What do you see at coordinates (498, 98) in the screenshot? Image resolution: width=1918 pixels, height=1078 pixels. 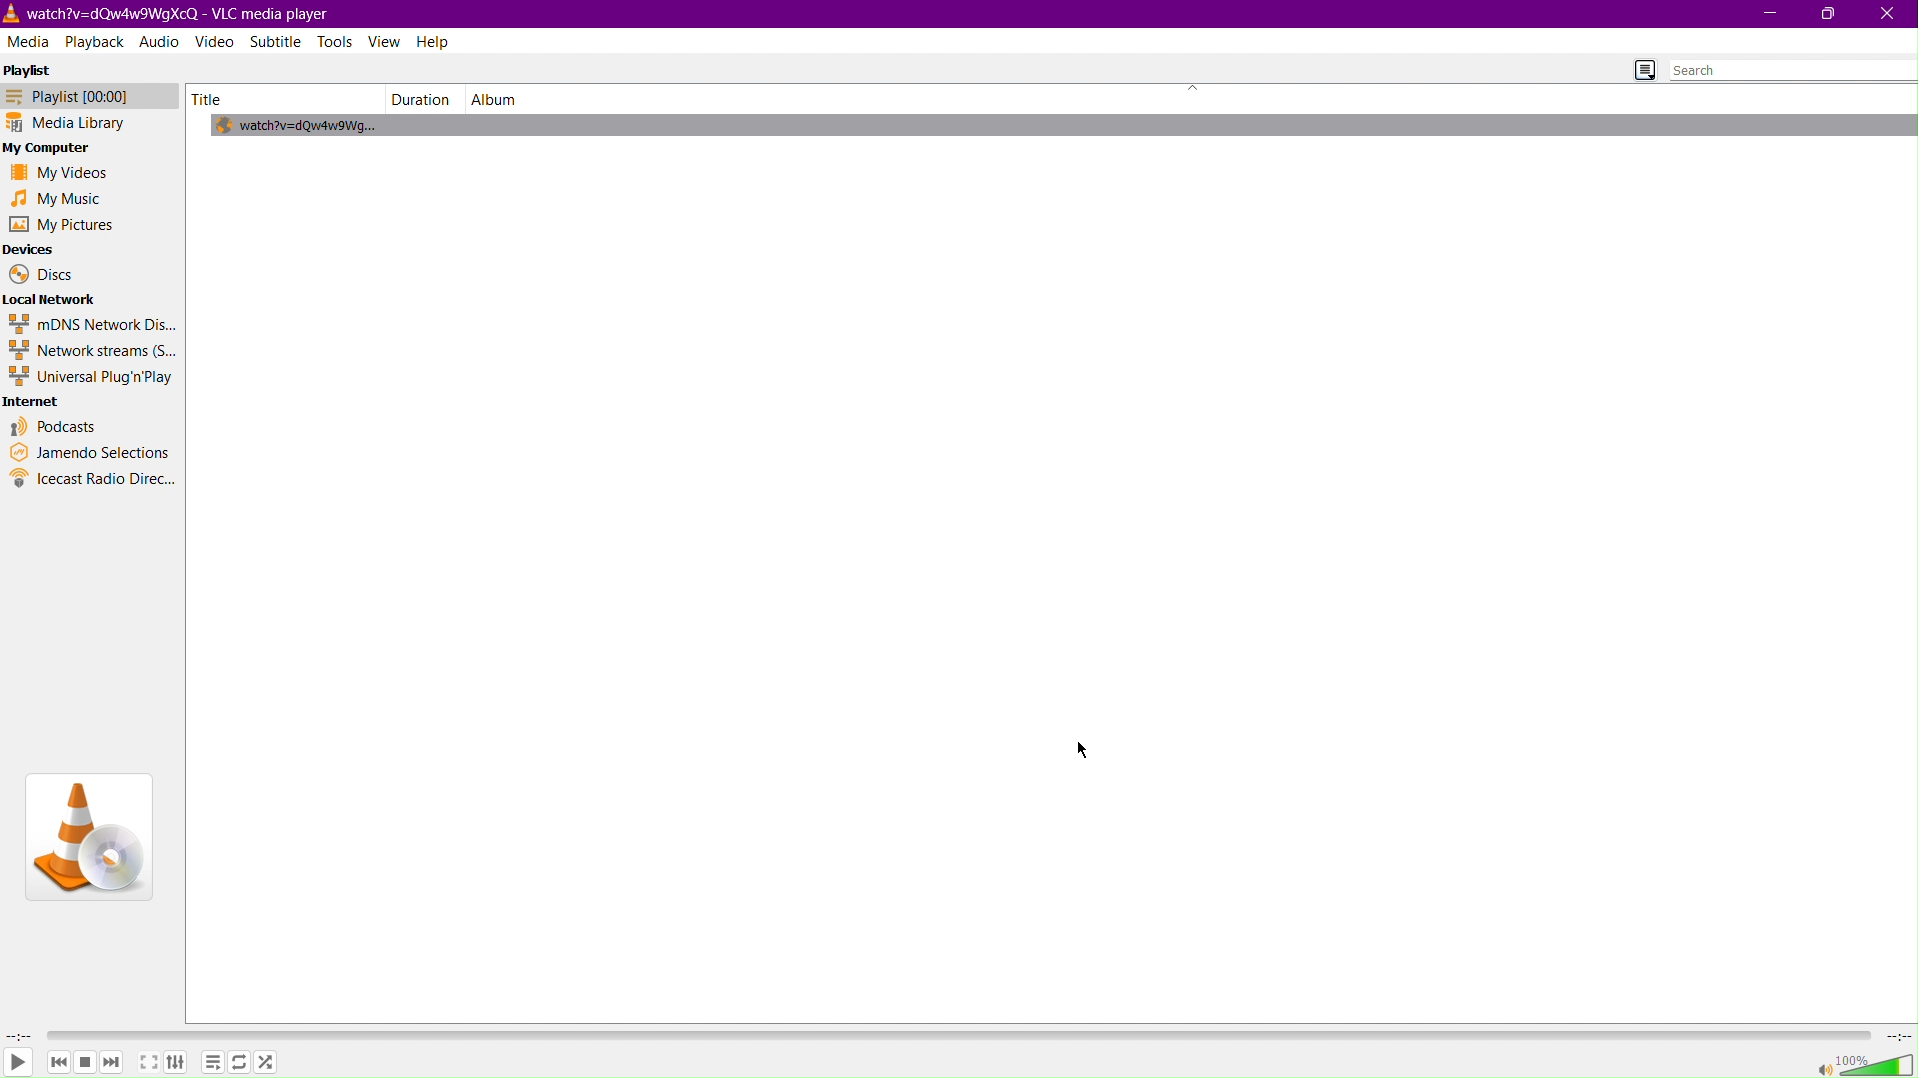 I see `Album` at bounding box center [498, 98].